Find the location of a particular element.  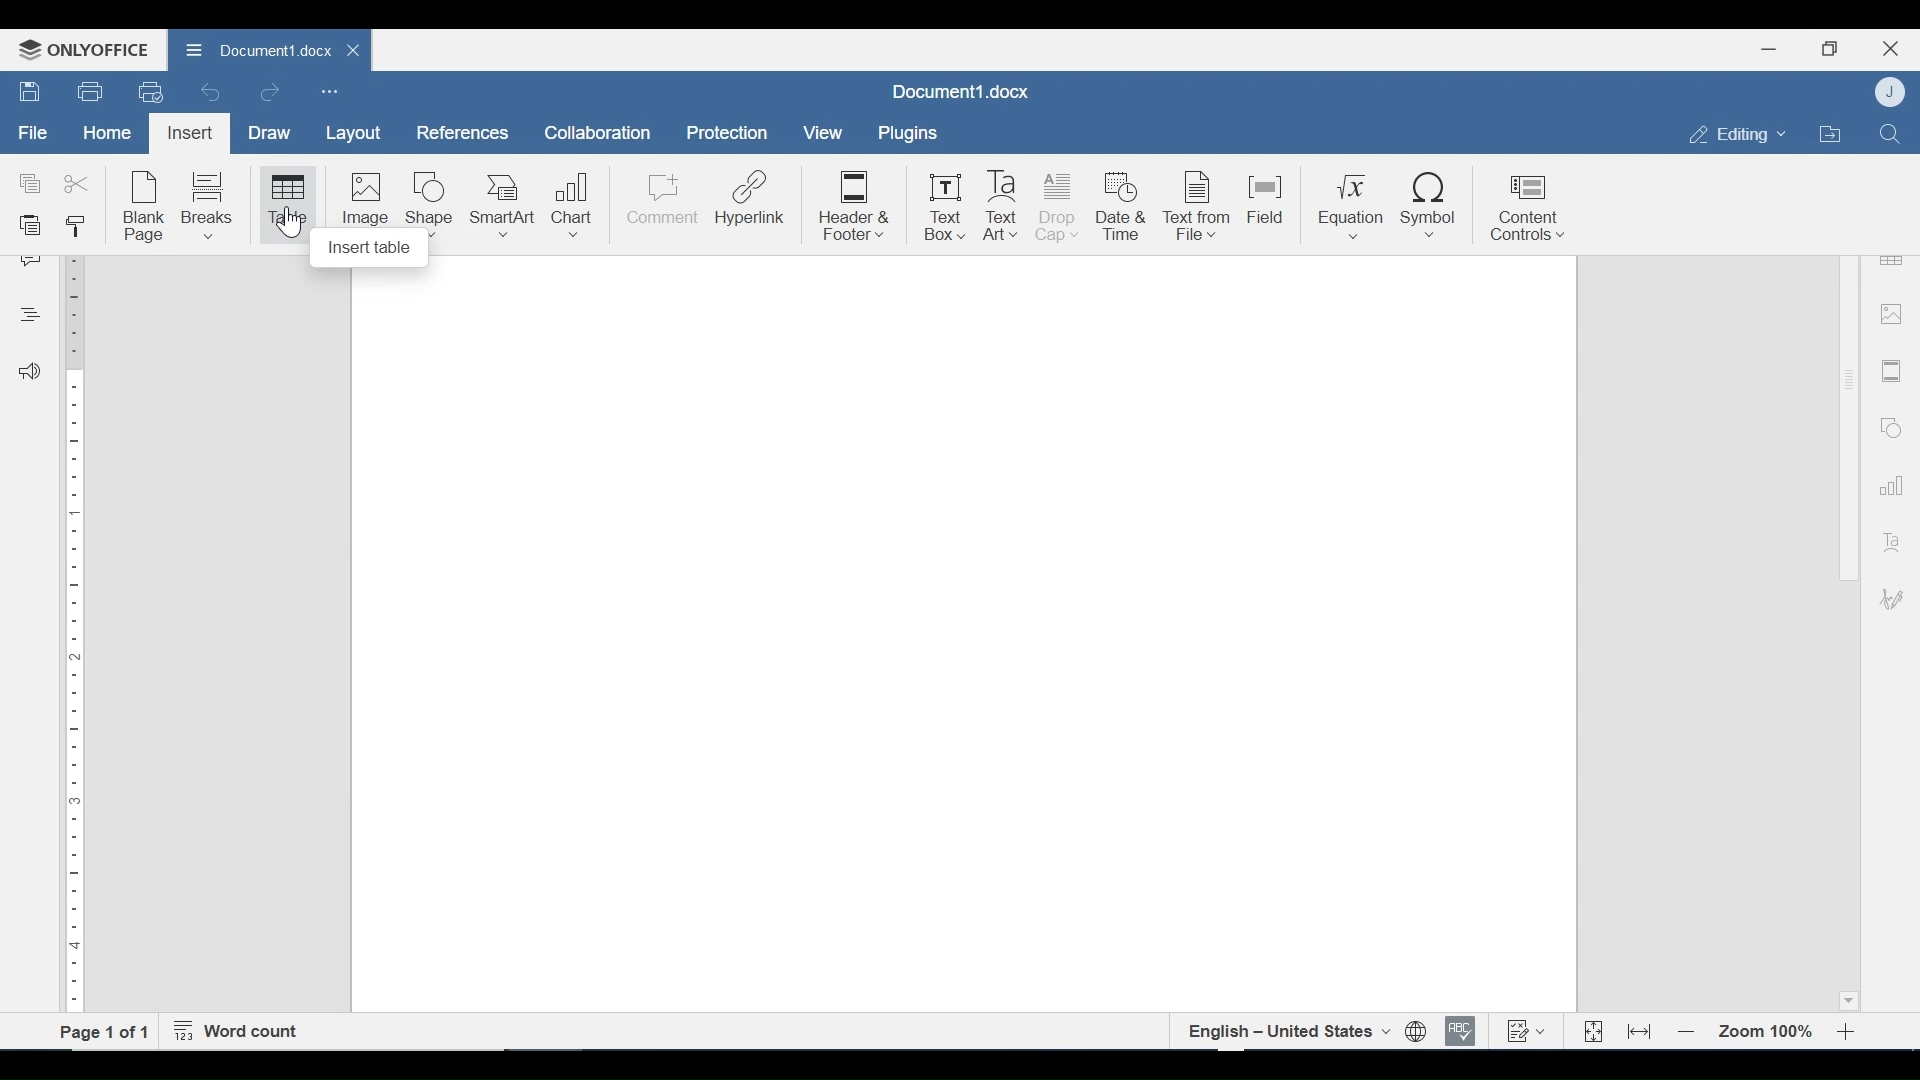

Equation is located at coordinates (1351, 208).